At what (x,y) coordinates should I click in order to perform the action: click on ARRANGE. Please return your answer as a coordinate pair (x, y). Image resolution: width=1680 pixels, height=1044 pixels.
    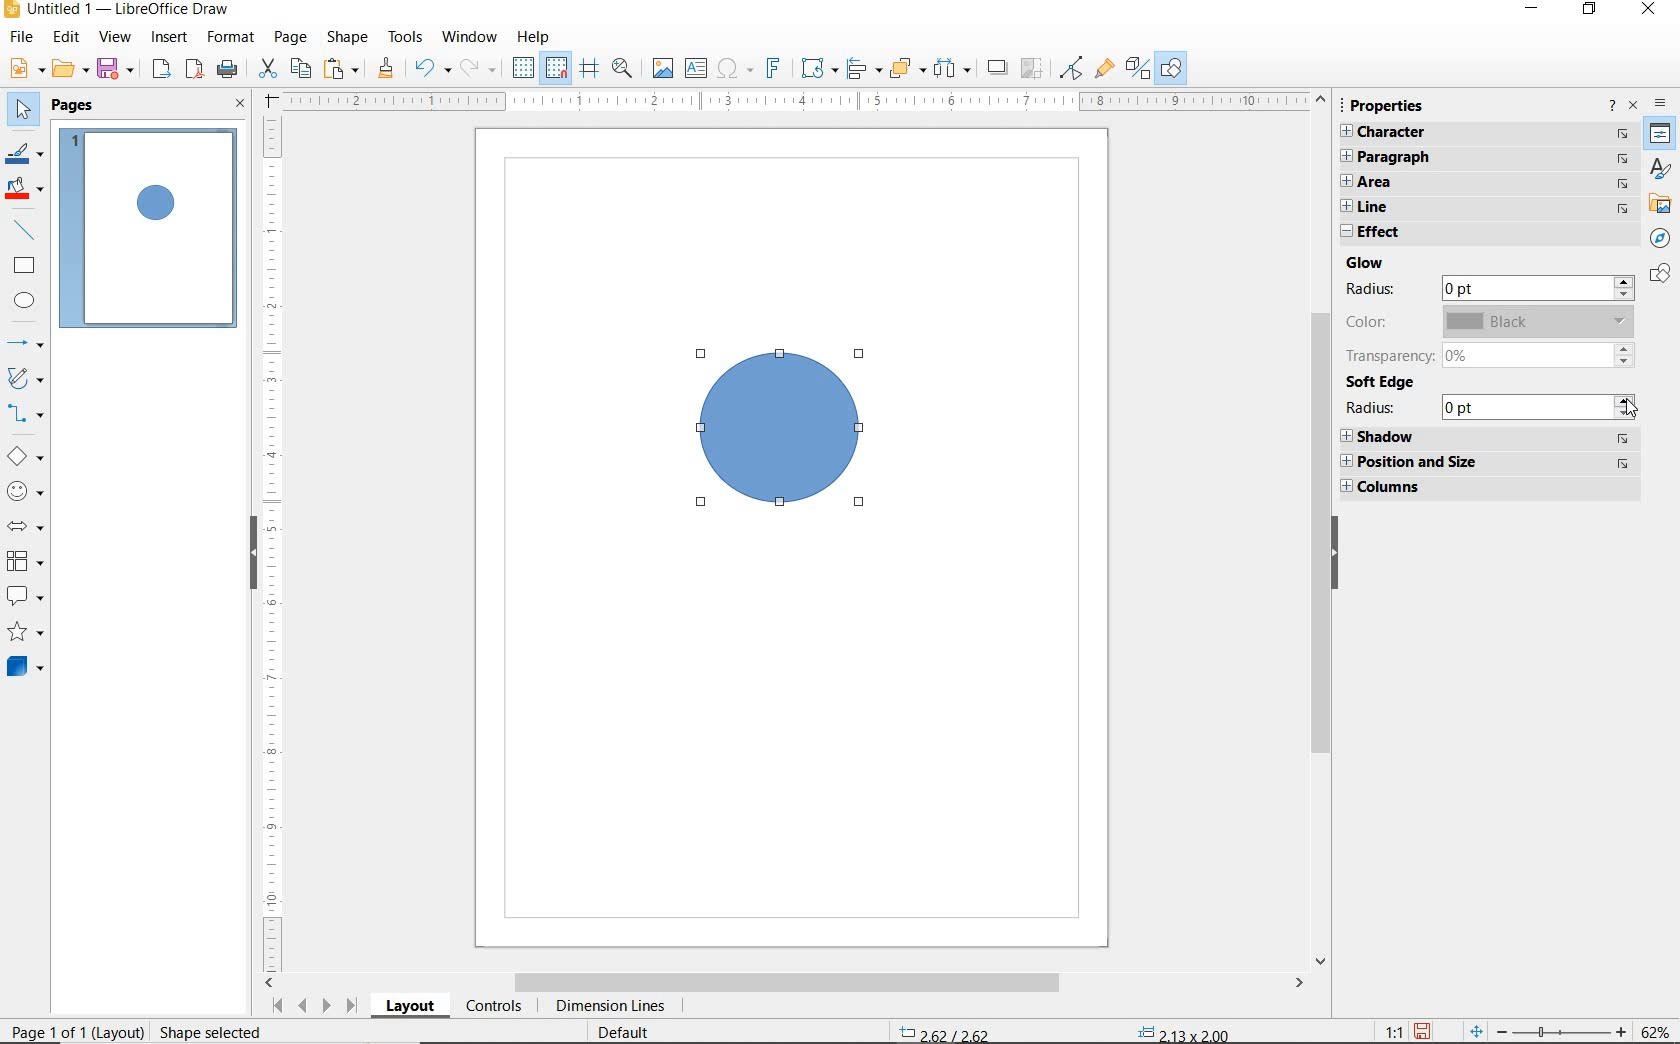
    Looking at the image, I should click on (907, 67).